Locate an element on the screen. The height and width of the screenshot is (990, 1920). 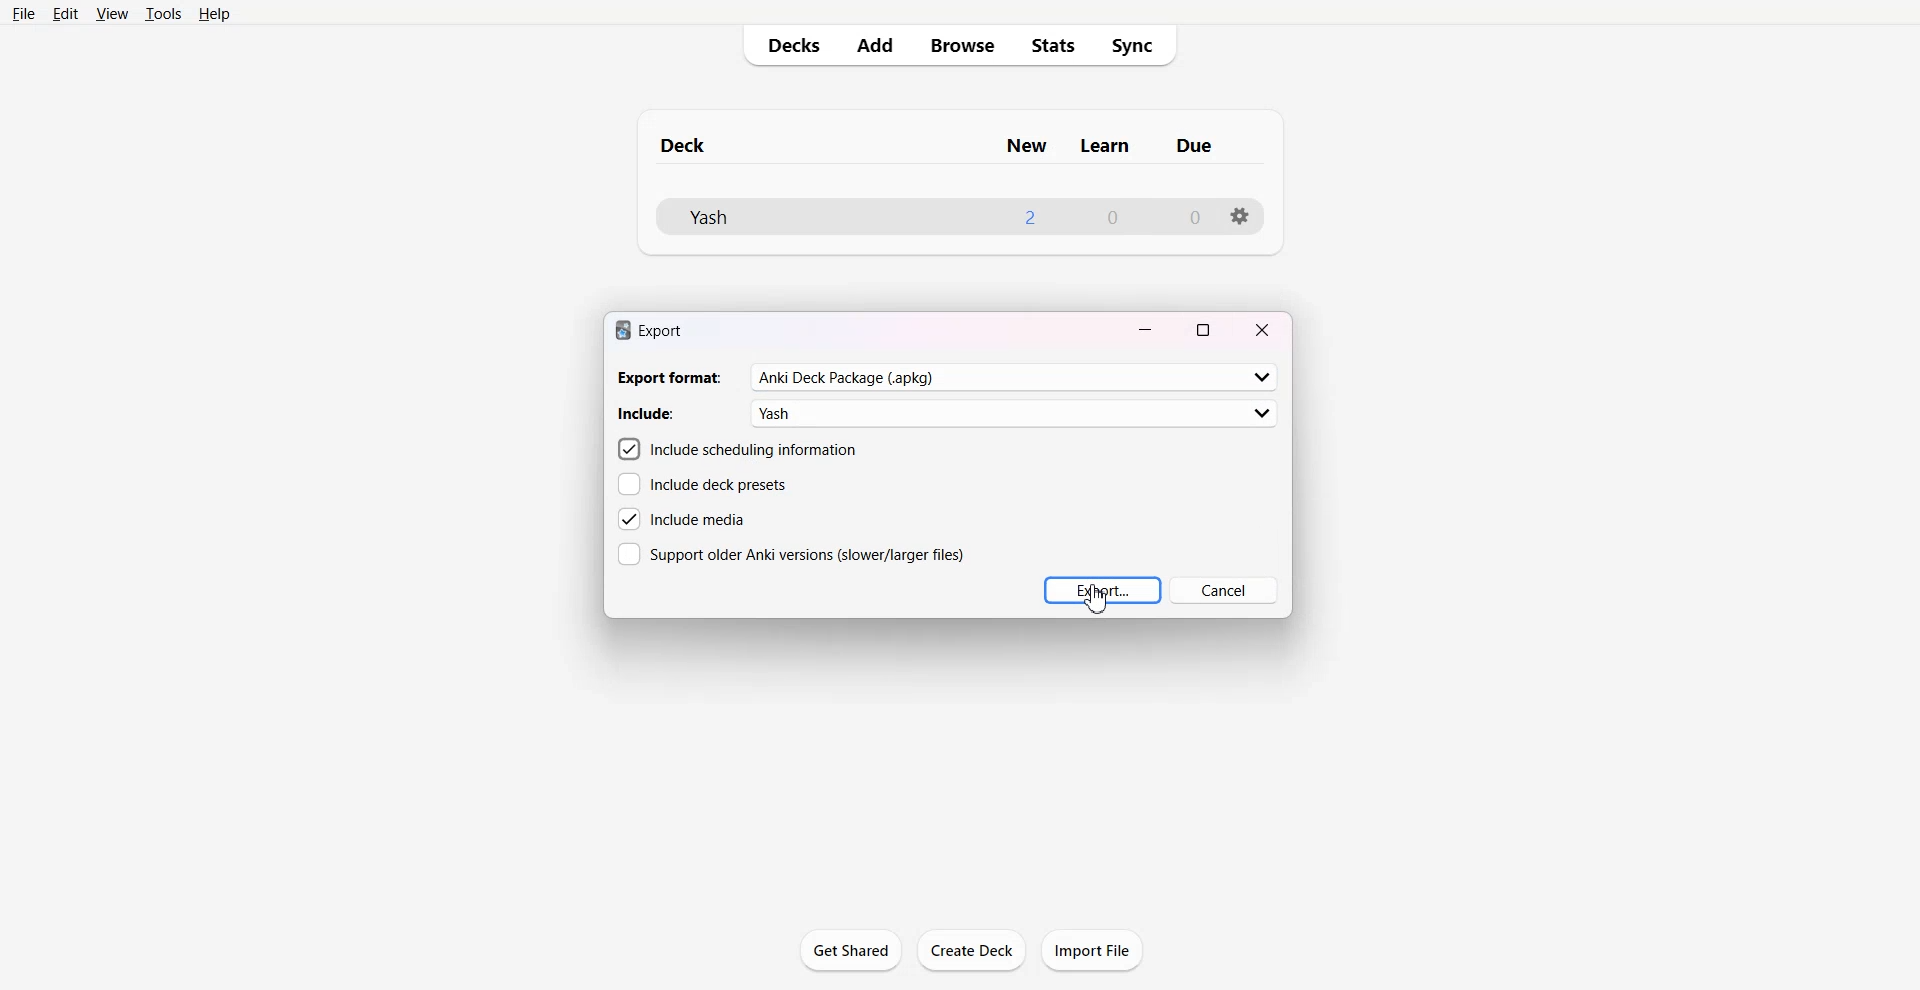
Export format: anki deck package (.apkg) is located at coordinates (946, 378).